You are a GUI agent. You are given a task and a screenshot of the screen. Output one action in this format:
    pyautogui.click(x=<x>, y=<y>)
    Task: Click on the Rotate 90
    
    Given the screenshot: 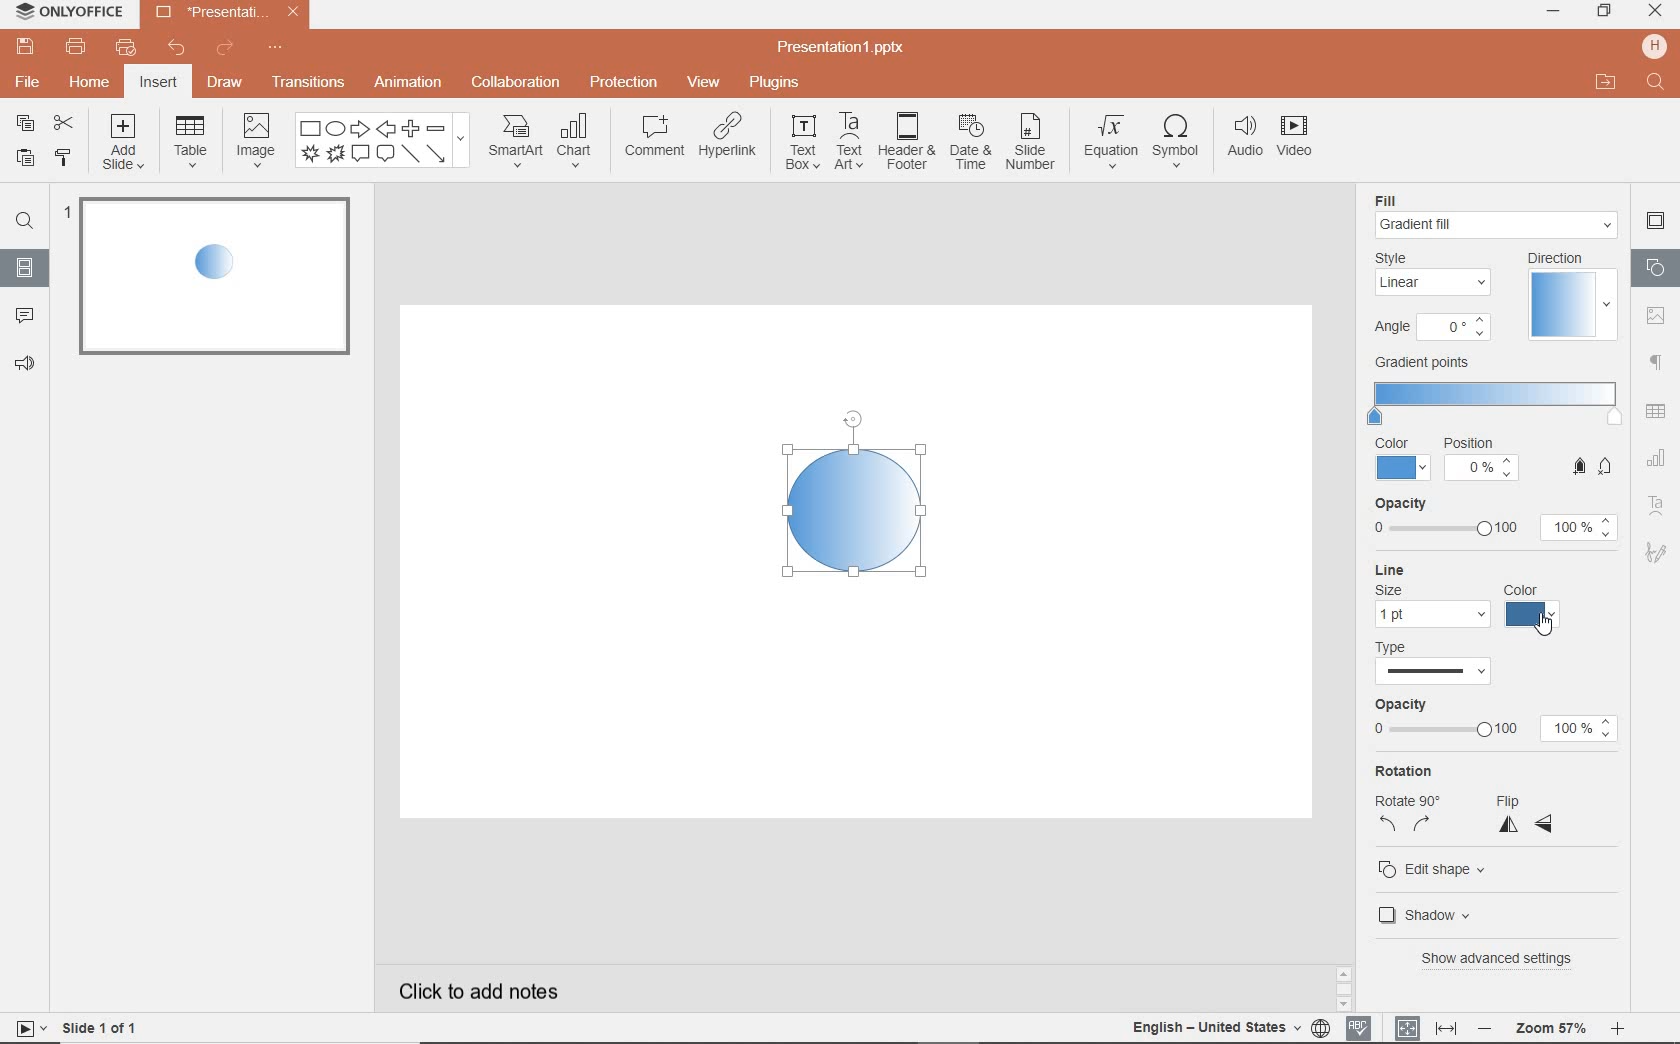 What is the action you would take?
    pyautogui.click(x=1407, y=802)
    